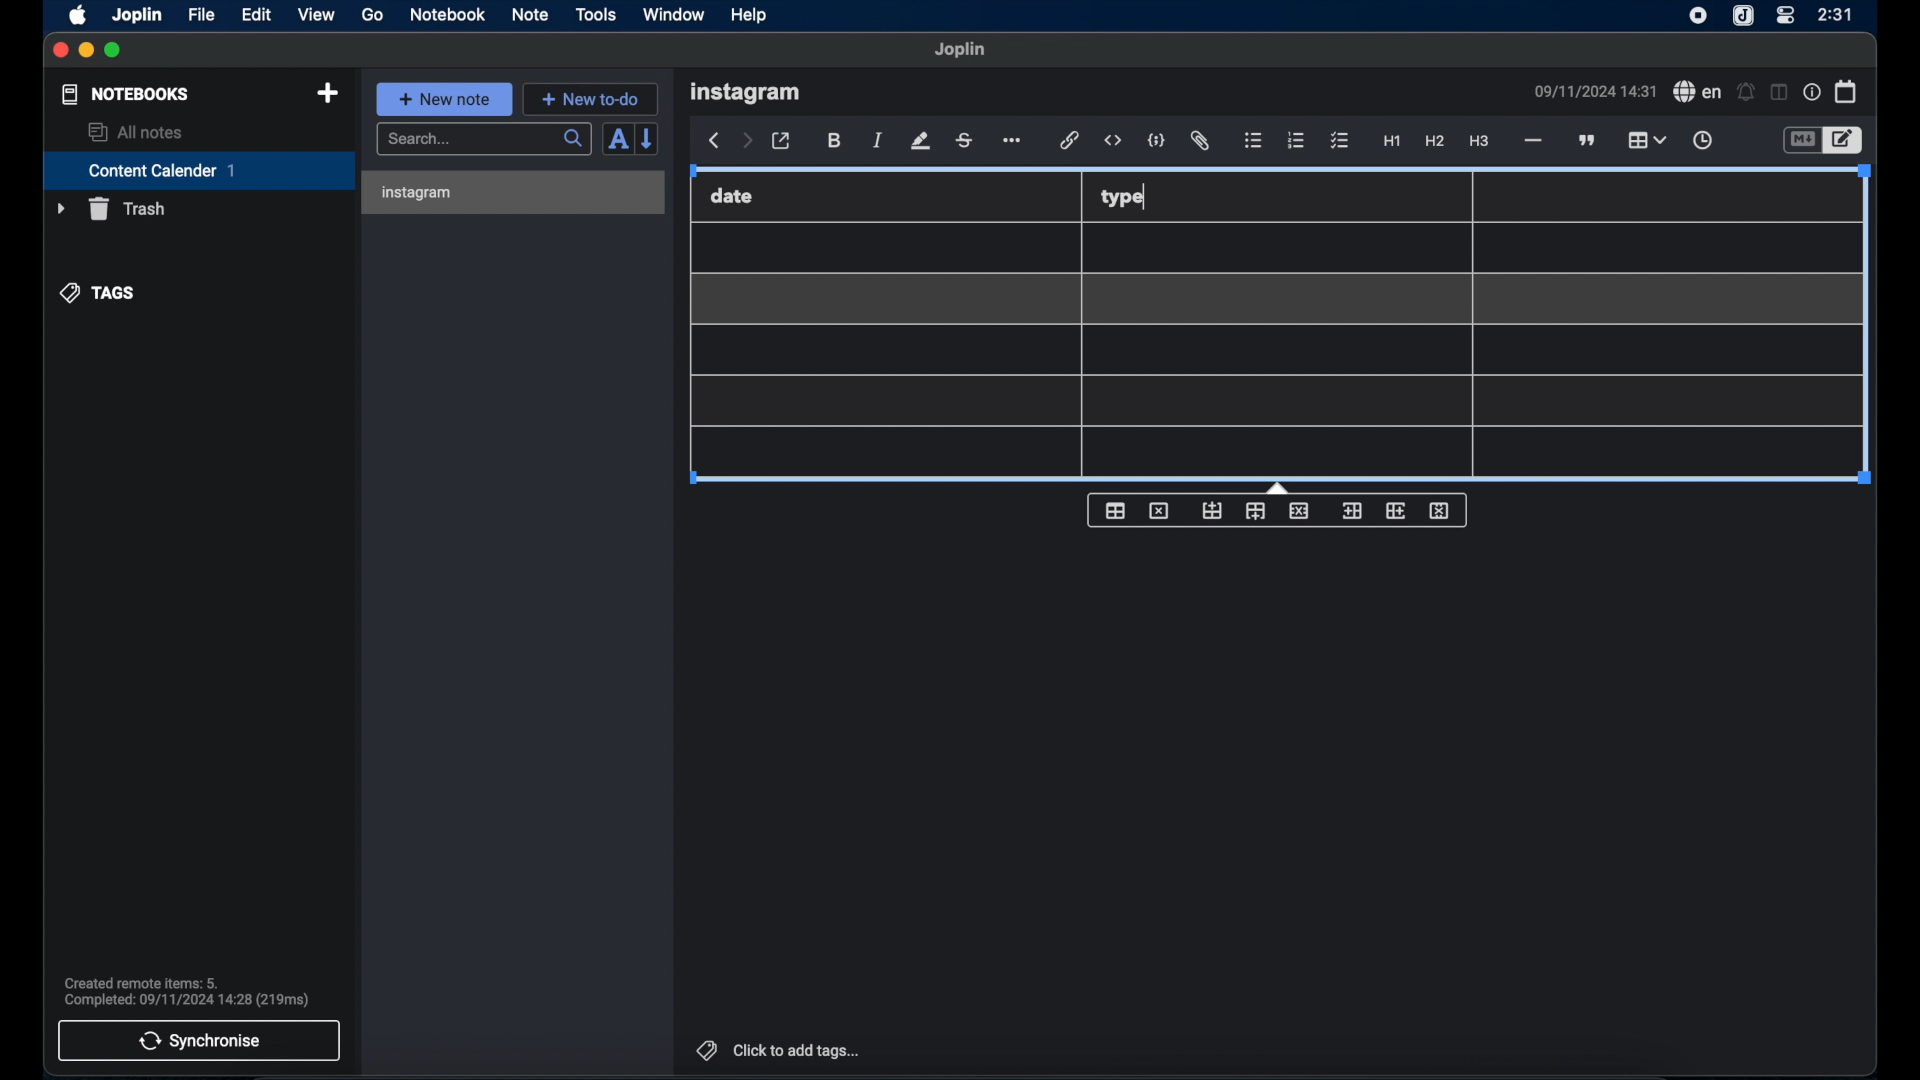 Image resolution: width=1920 pixels, height=1080 pixels. Describe the element at coordinates (1779, 93) in the screenshot. I see `toggle editor layout` at that location.